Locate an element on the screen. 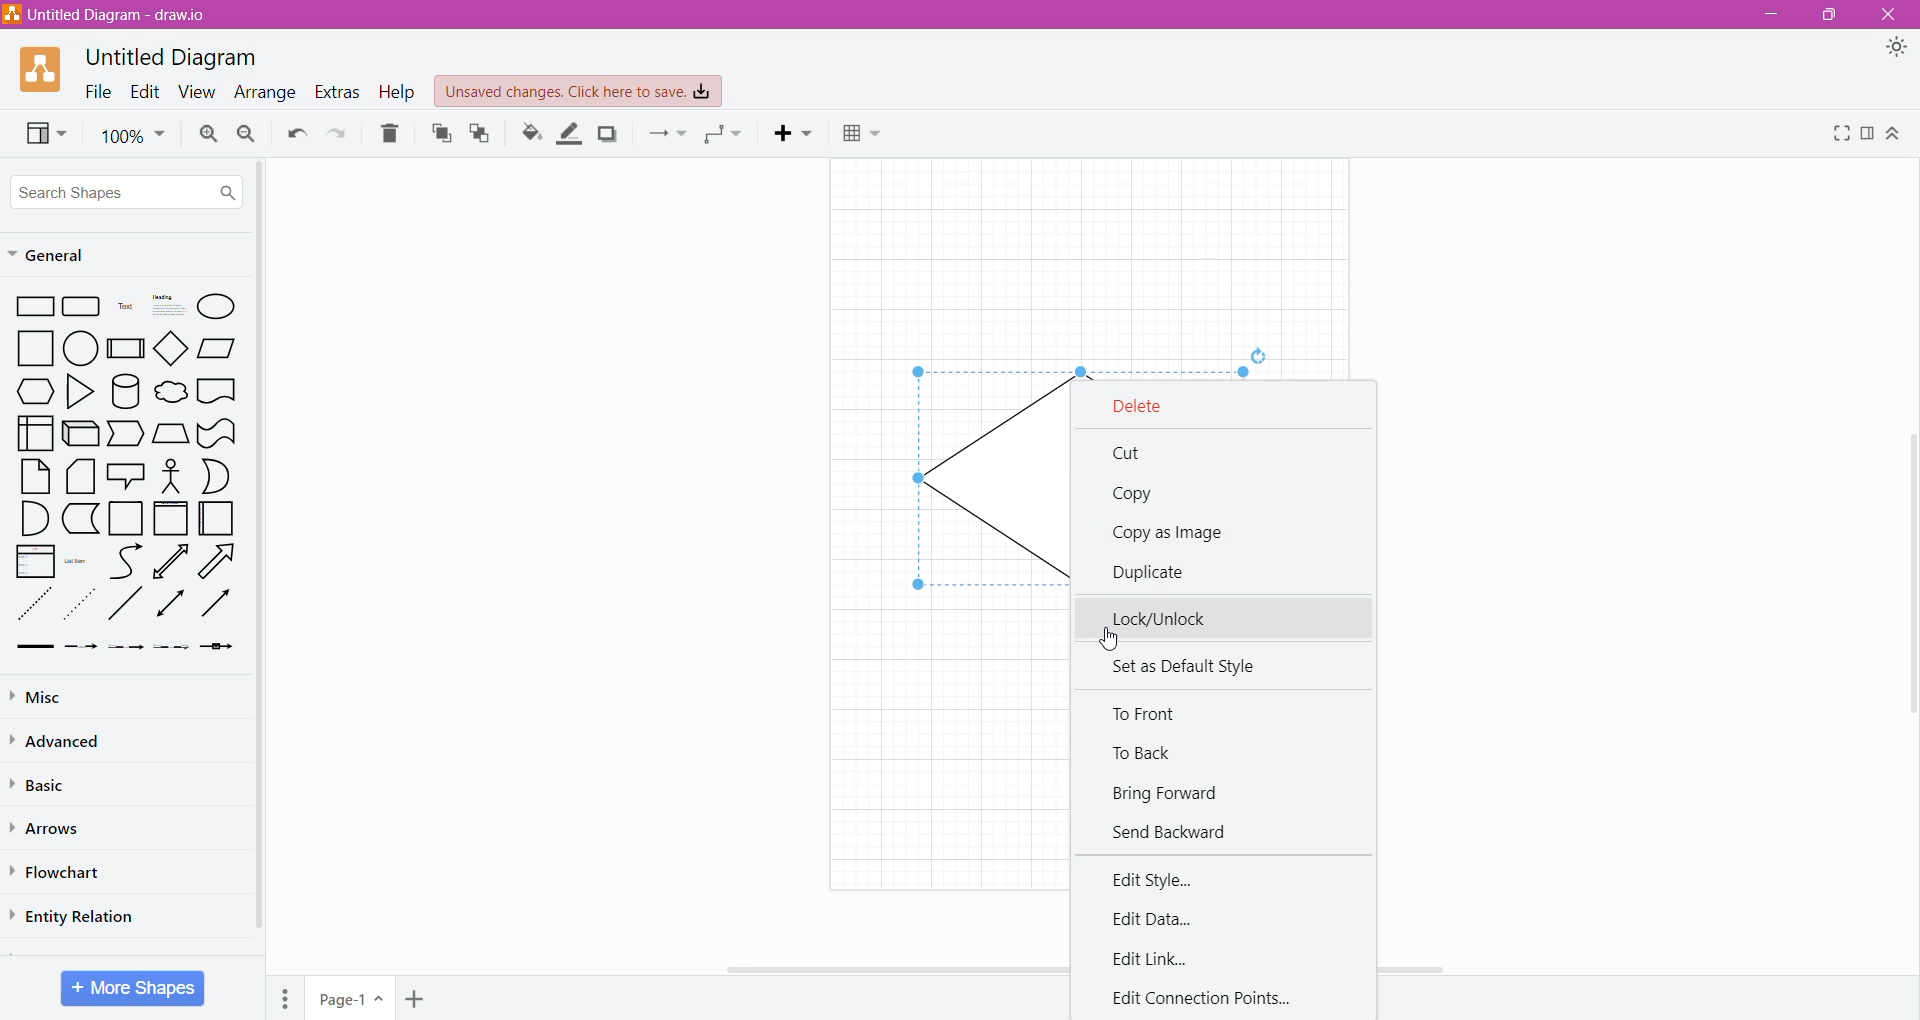 The height and width of the screenshot is (1020, 1920). Insert Page is located at coordinates (414, 1000).